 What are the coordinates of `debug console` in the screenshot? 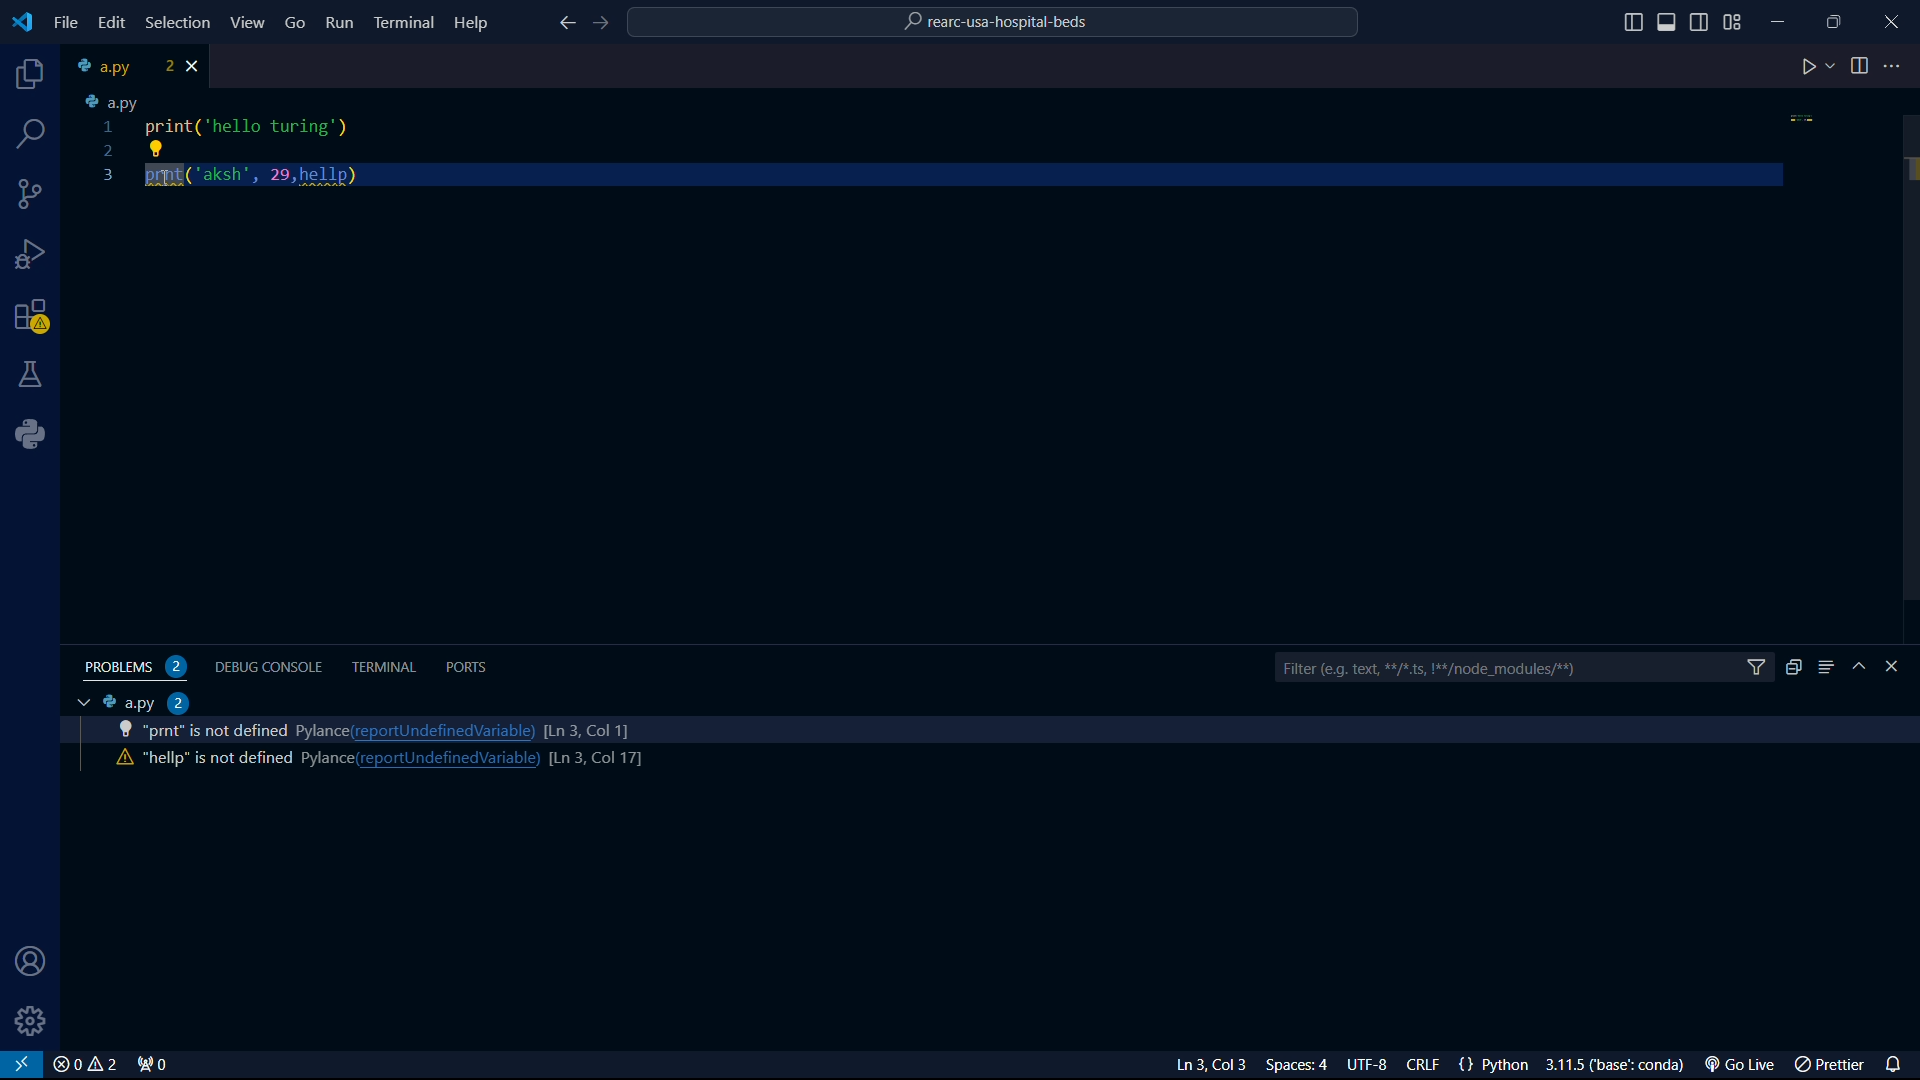 It's located at (272, 665).